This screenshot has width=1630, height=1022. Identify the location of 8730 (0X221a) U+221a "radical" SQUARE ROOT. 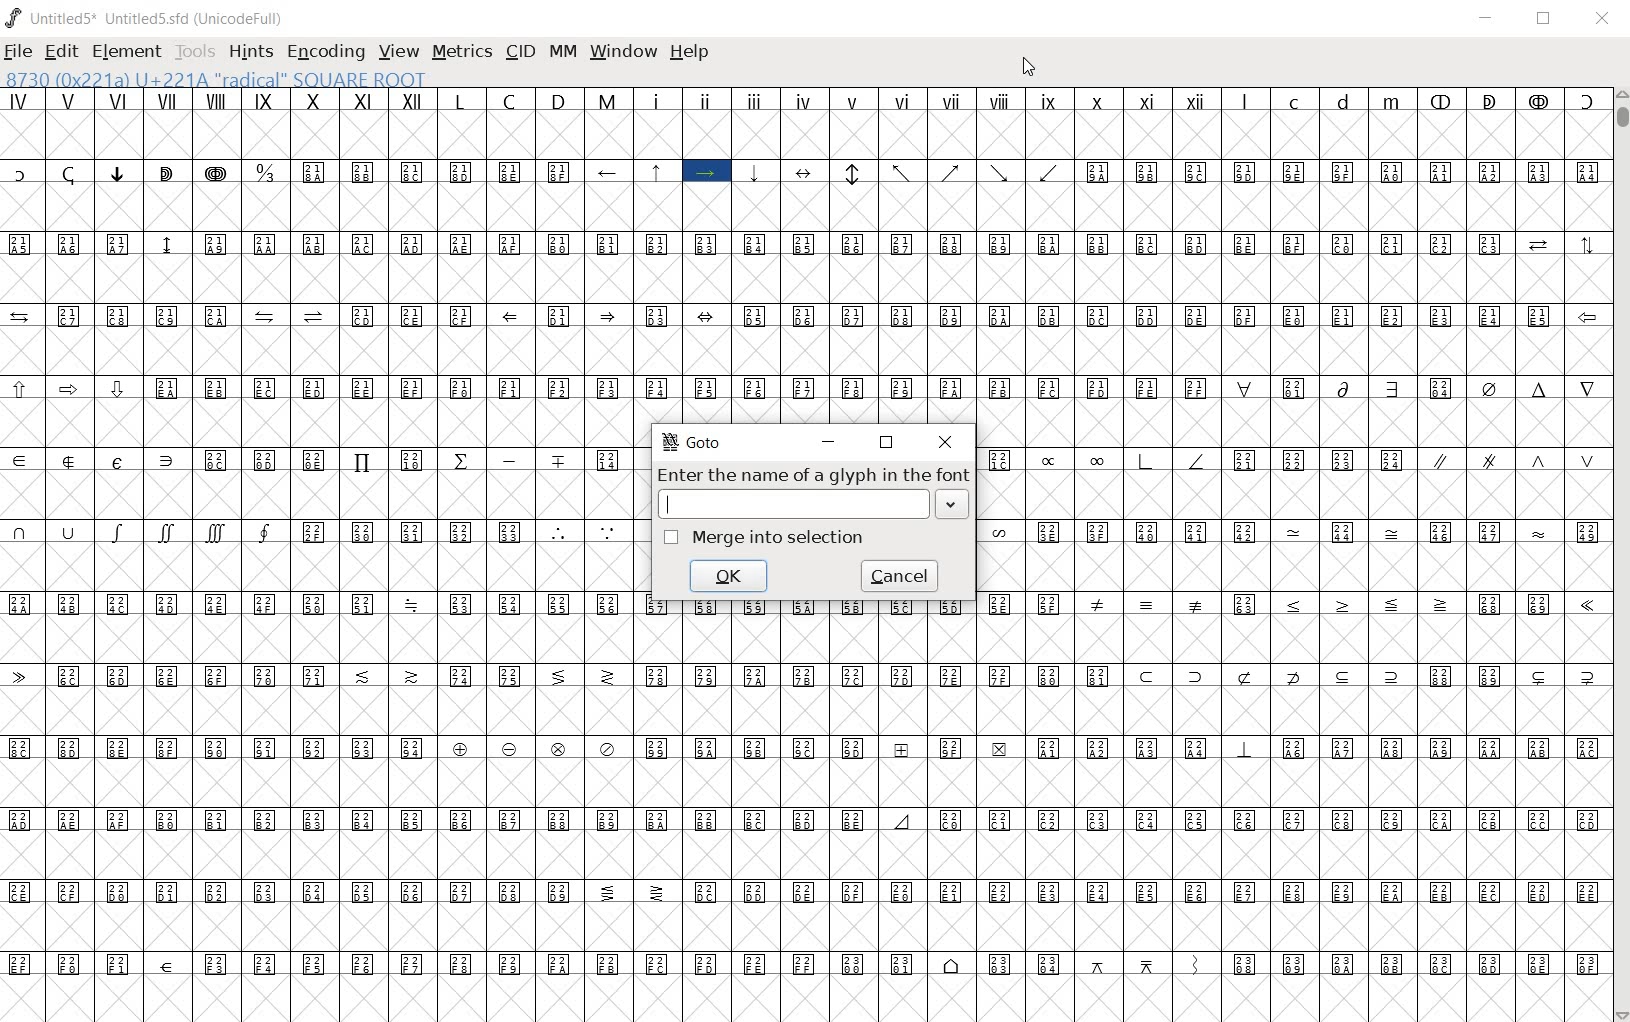
(217, 78).